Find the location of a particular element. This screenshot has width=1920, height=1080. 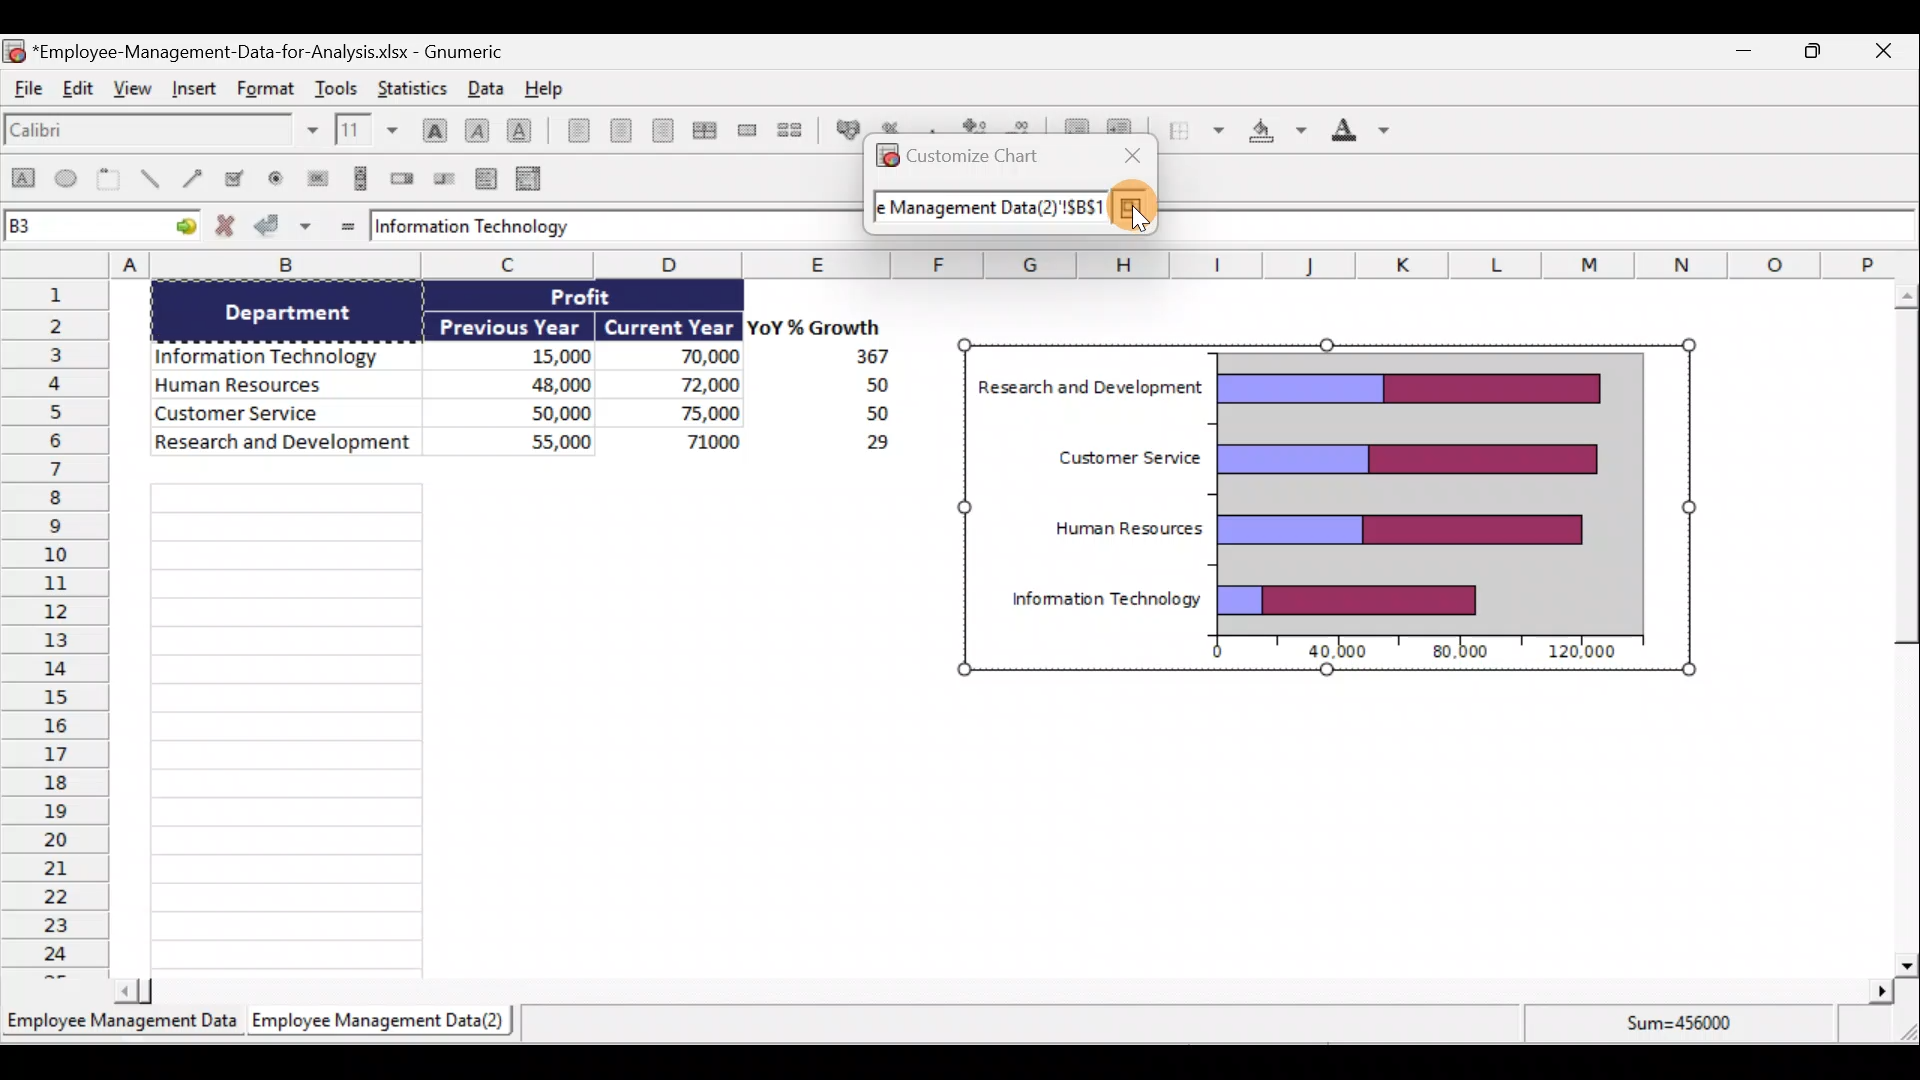

Research and Development is located at coordinates (1091, 389).